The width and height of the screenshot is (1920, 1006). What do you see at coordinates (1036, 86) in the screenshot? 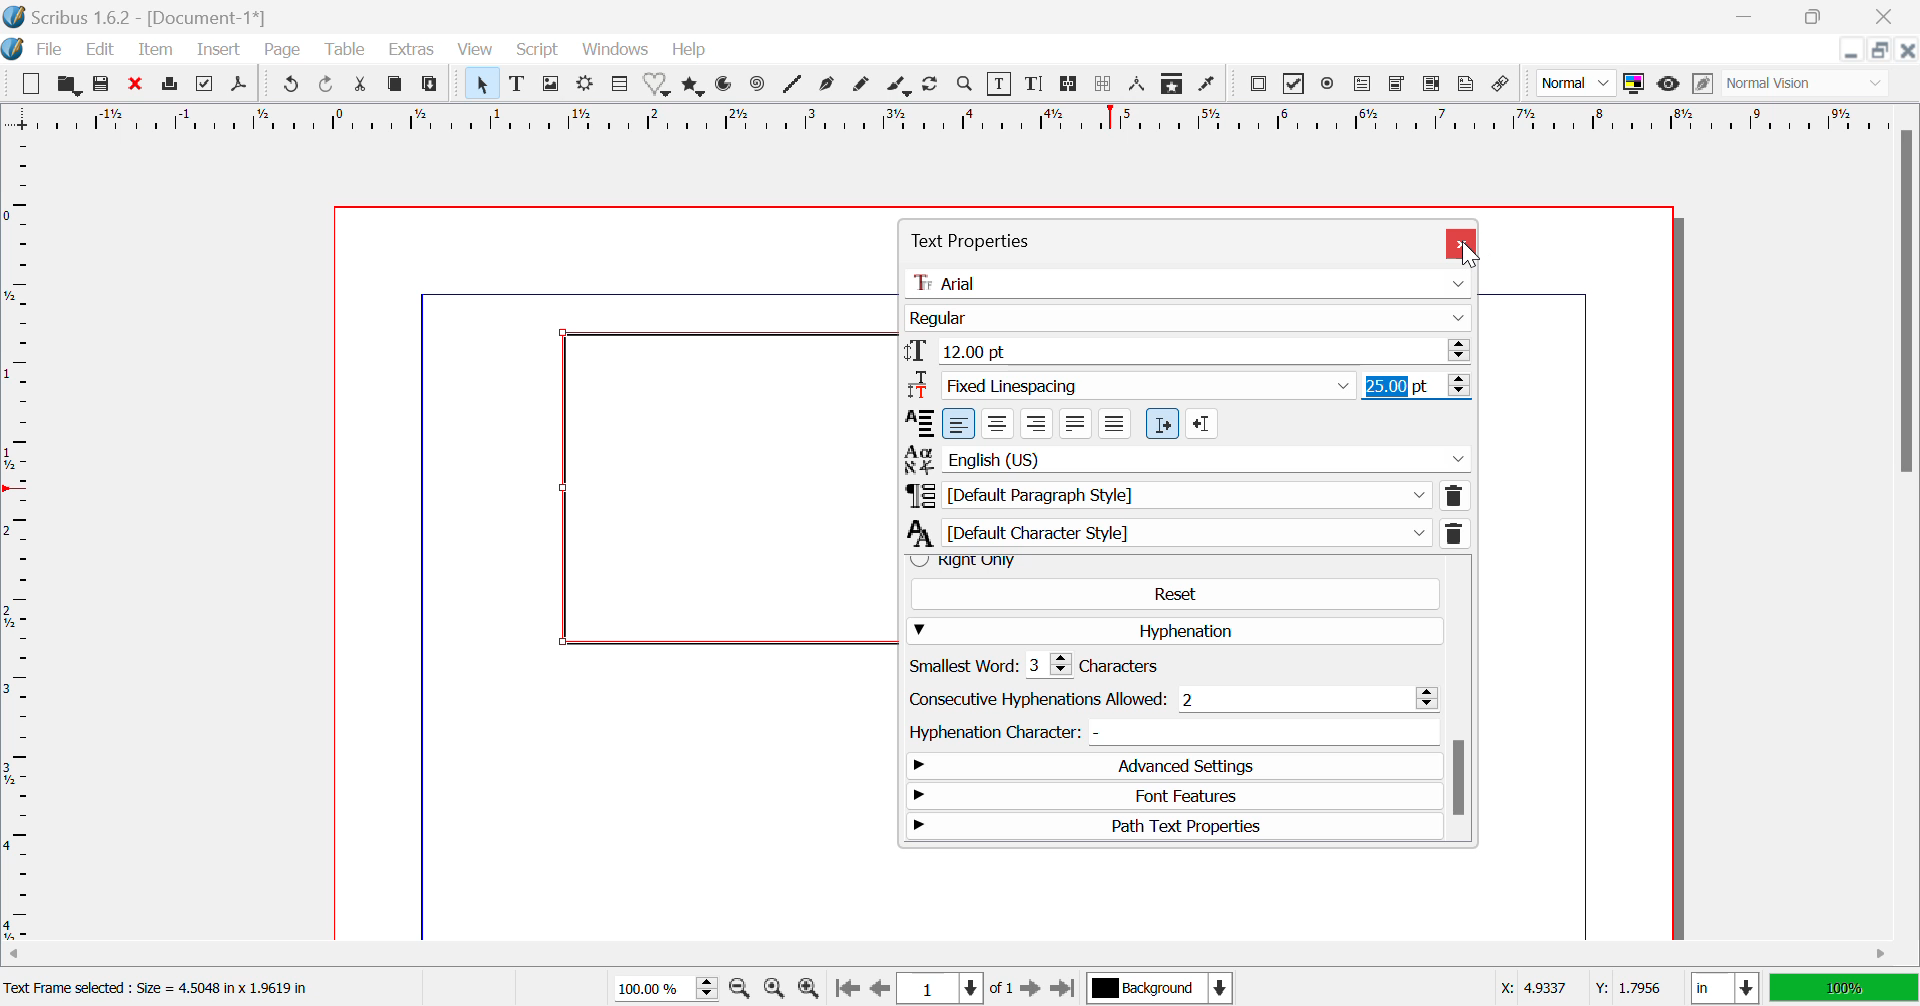
I see `Edit Text with Story Editor` at bounding box center [1036, 86].